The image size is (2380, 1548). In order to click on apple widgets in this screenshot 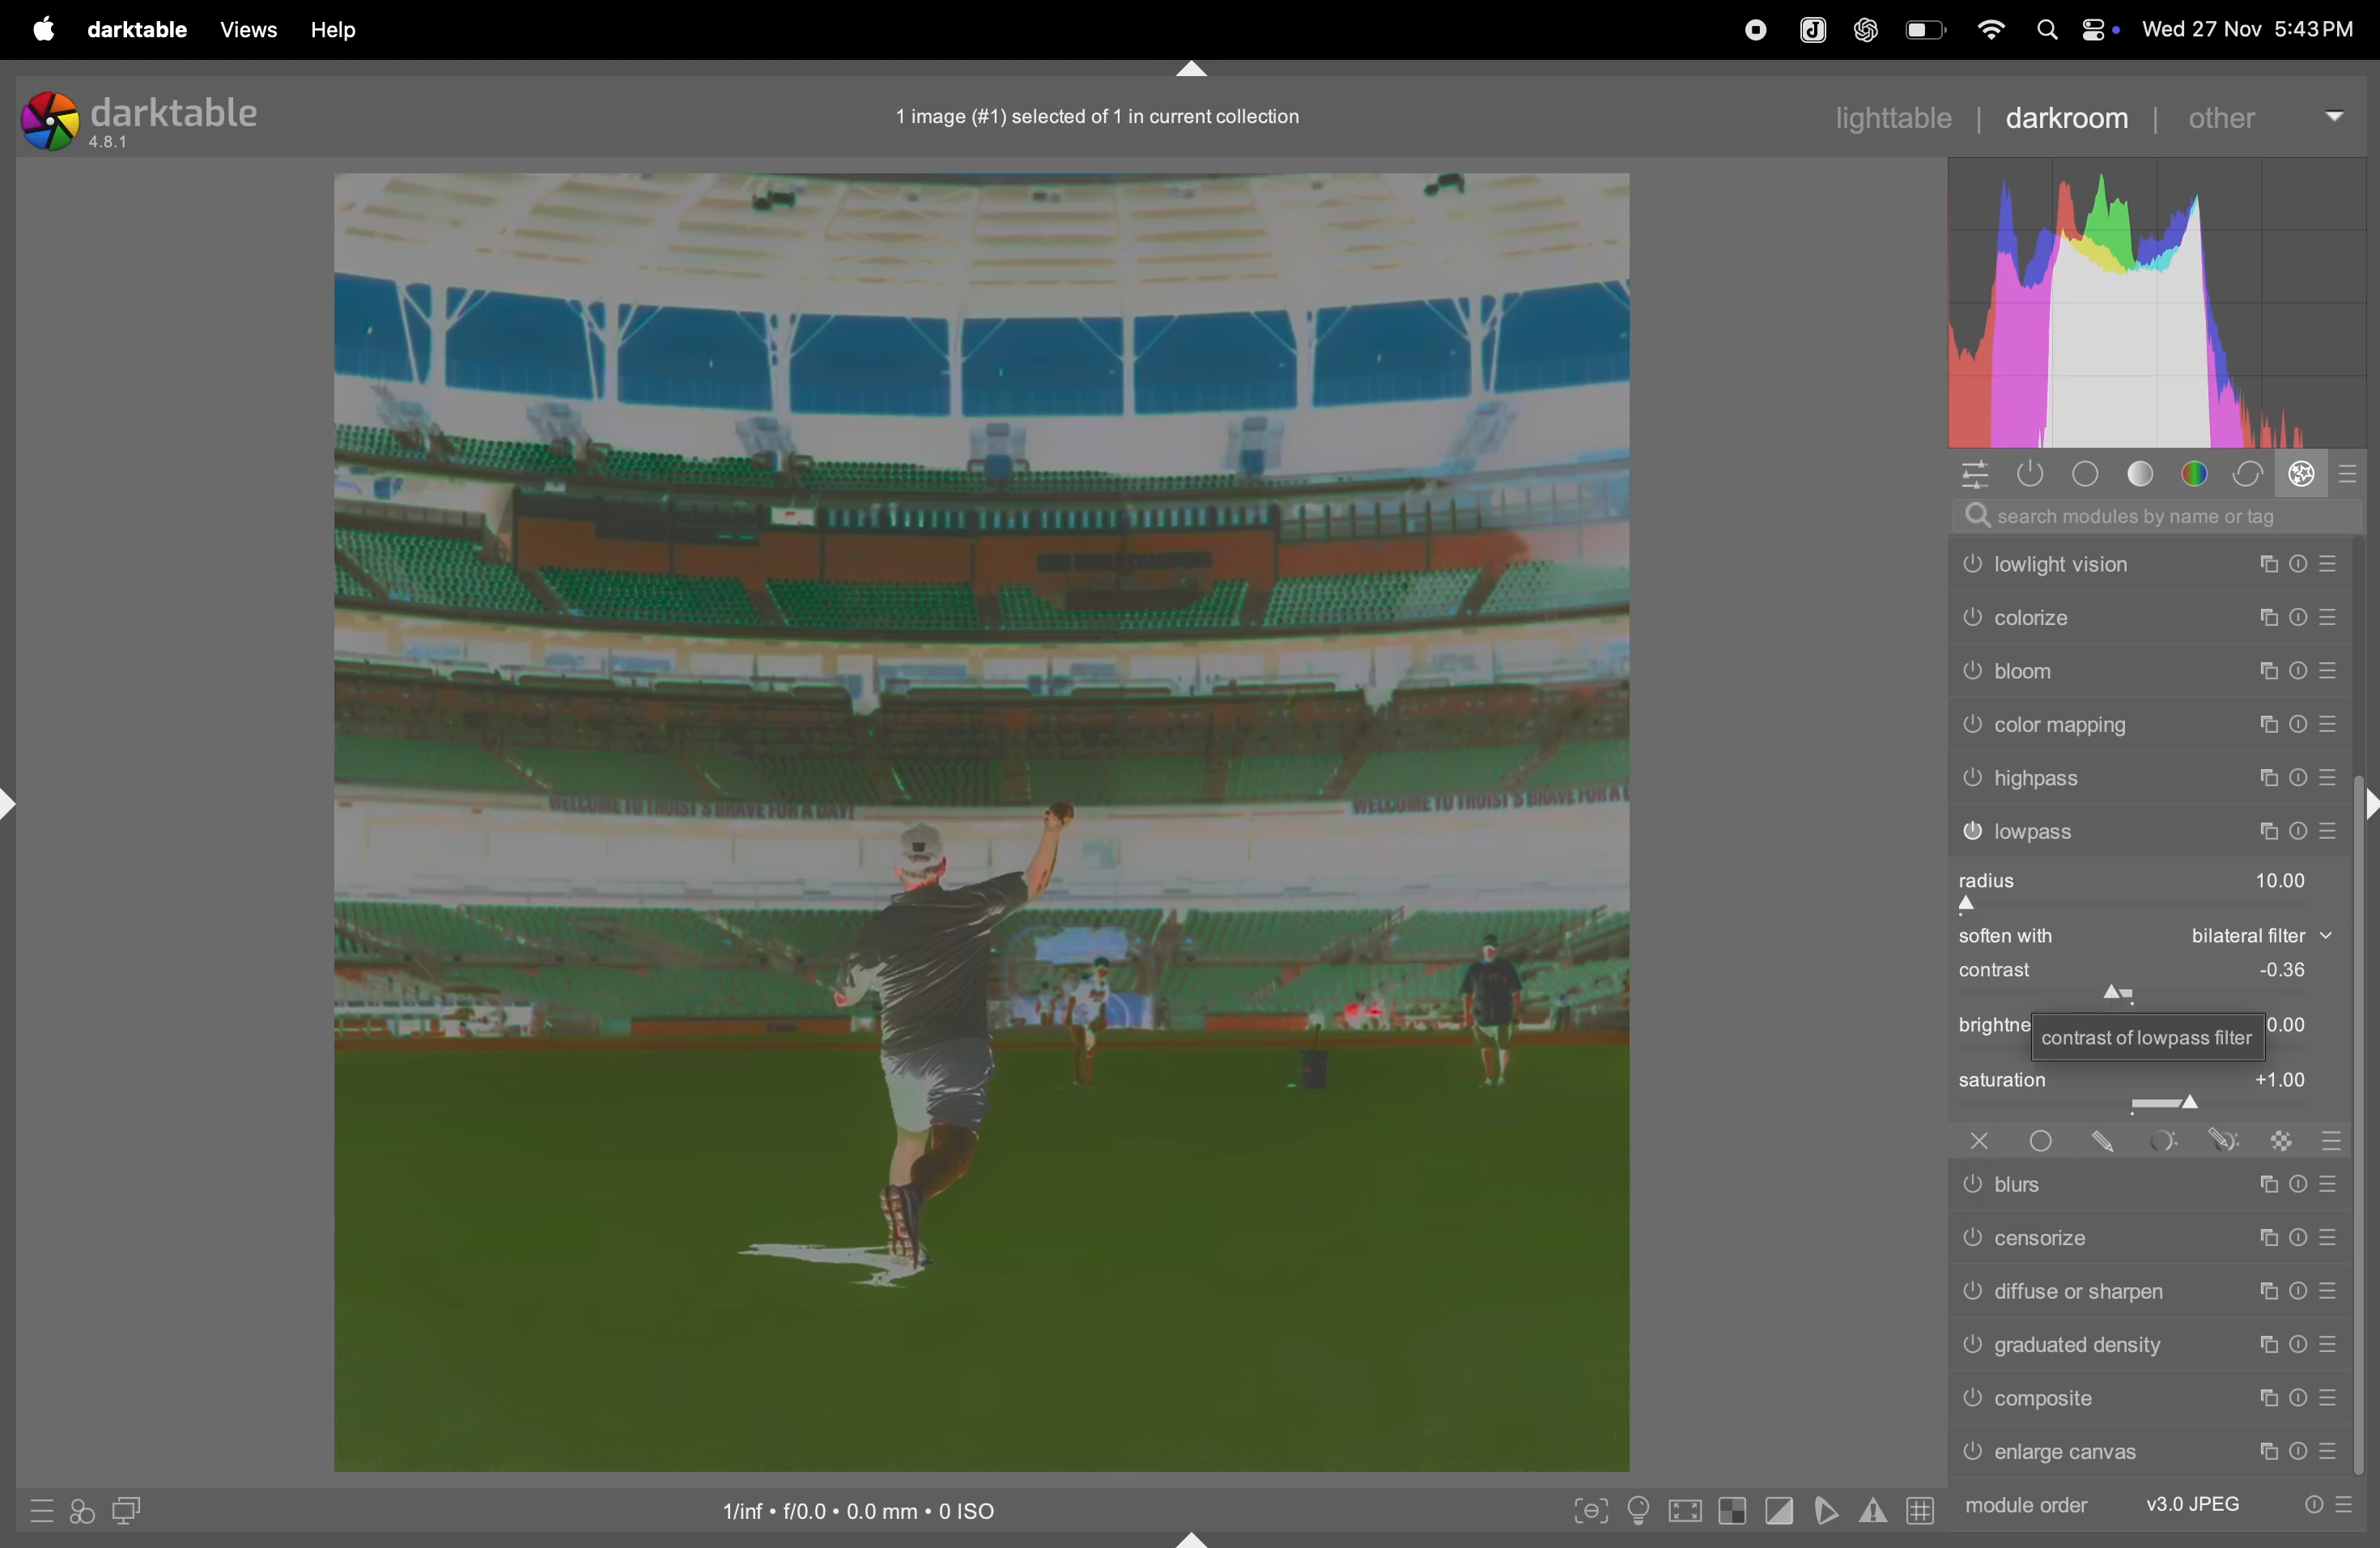, I will do `click(2095, 29)`.